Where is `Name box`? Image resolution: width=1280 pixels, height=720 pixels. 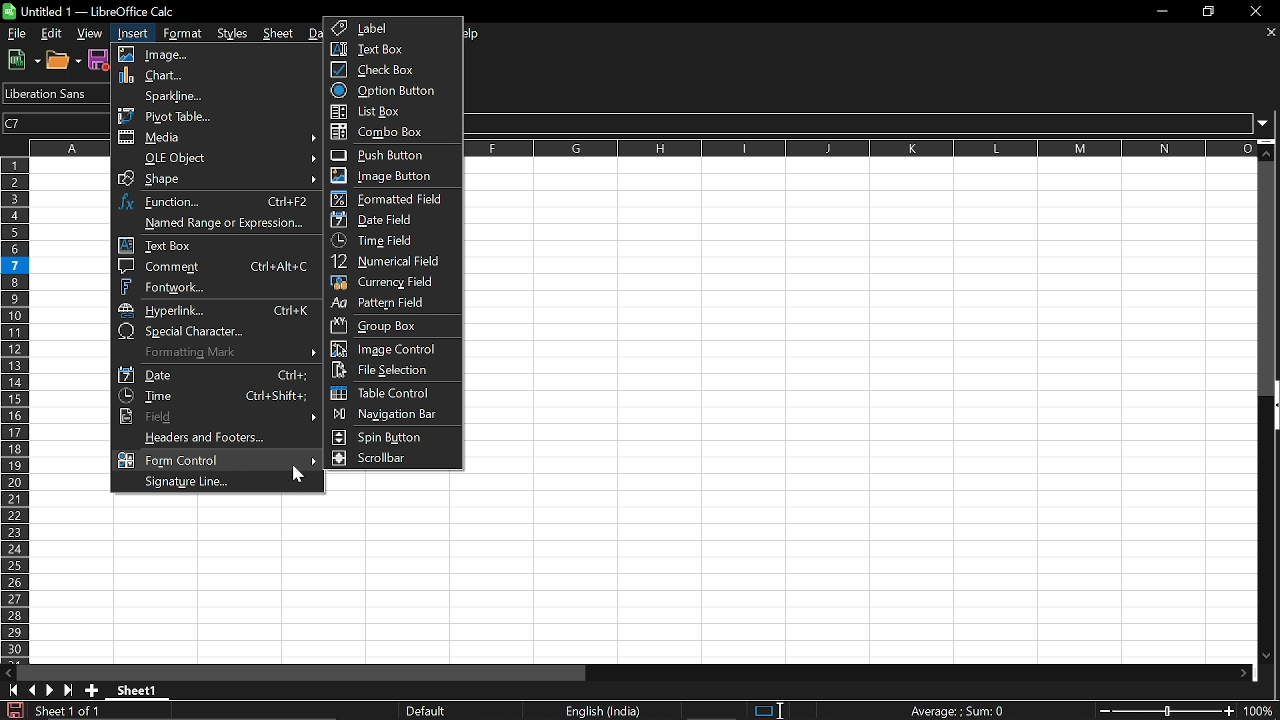 Name box is located at coordinates (57, 122).